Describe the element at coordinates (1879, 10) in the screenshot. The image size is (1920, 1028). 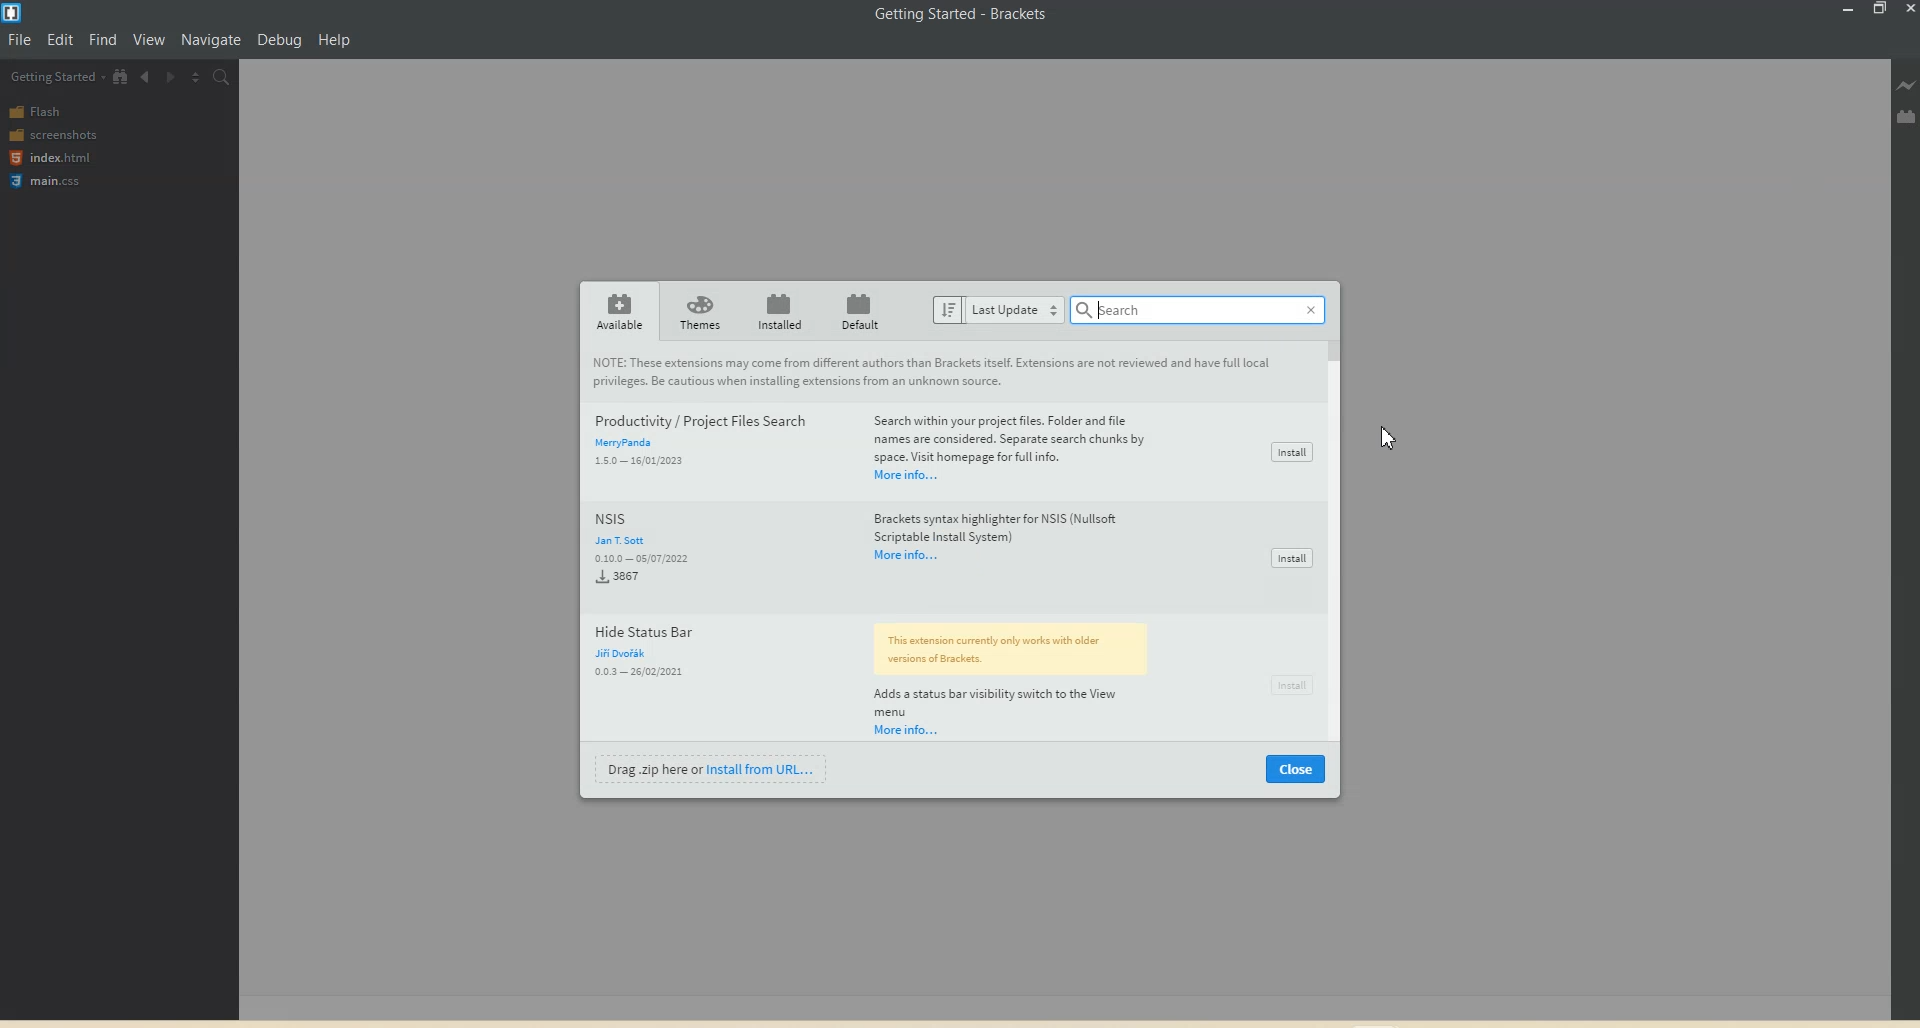
I see `Maximize` at that location.